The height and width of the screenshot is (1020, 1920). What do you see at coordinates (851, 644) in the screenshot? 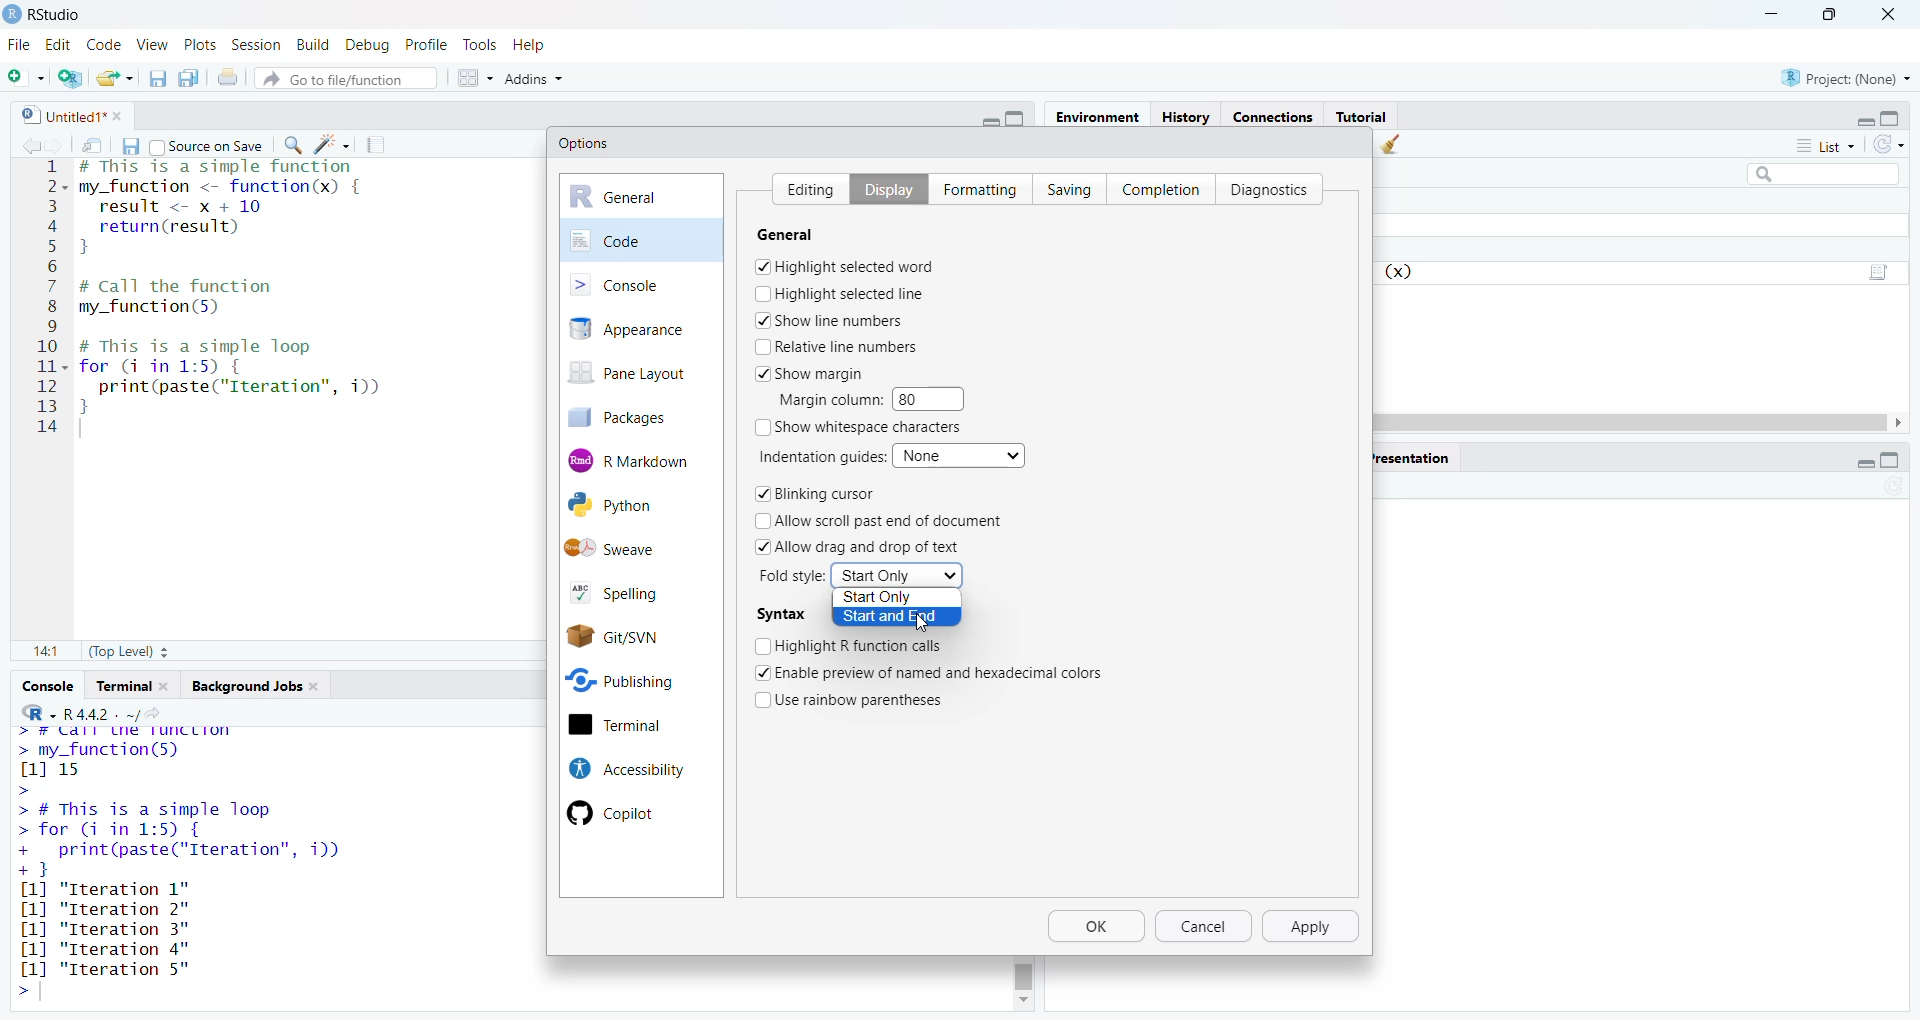
I see `Highlight R function calls` at bounding box center [851, 644].